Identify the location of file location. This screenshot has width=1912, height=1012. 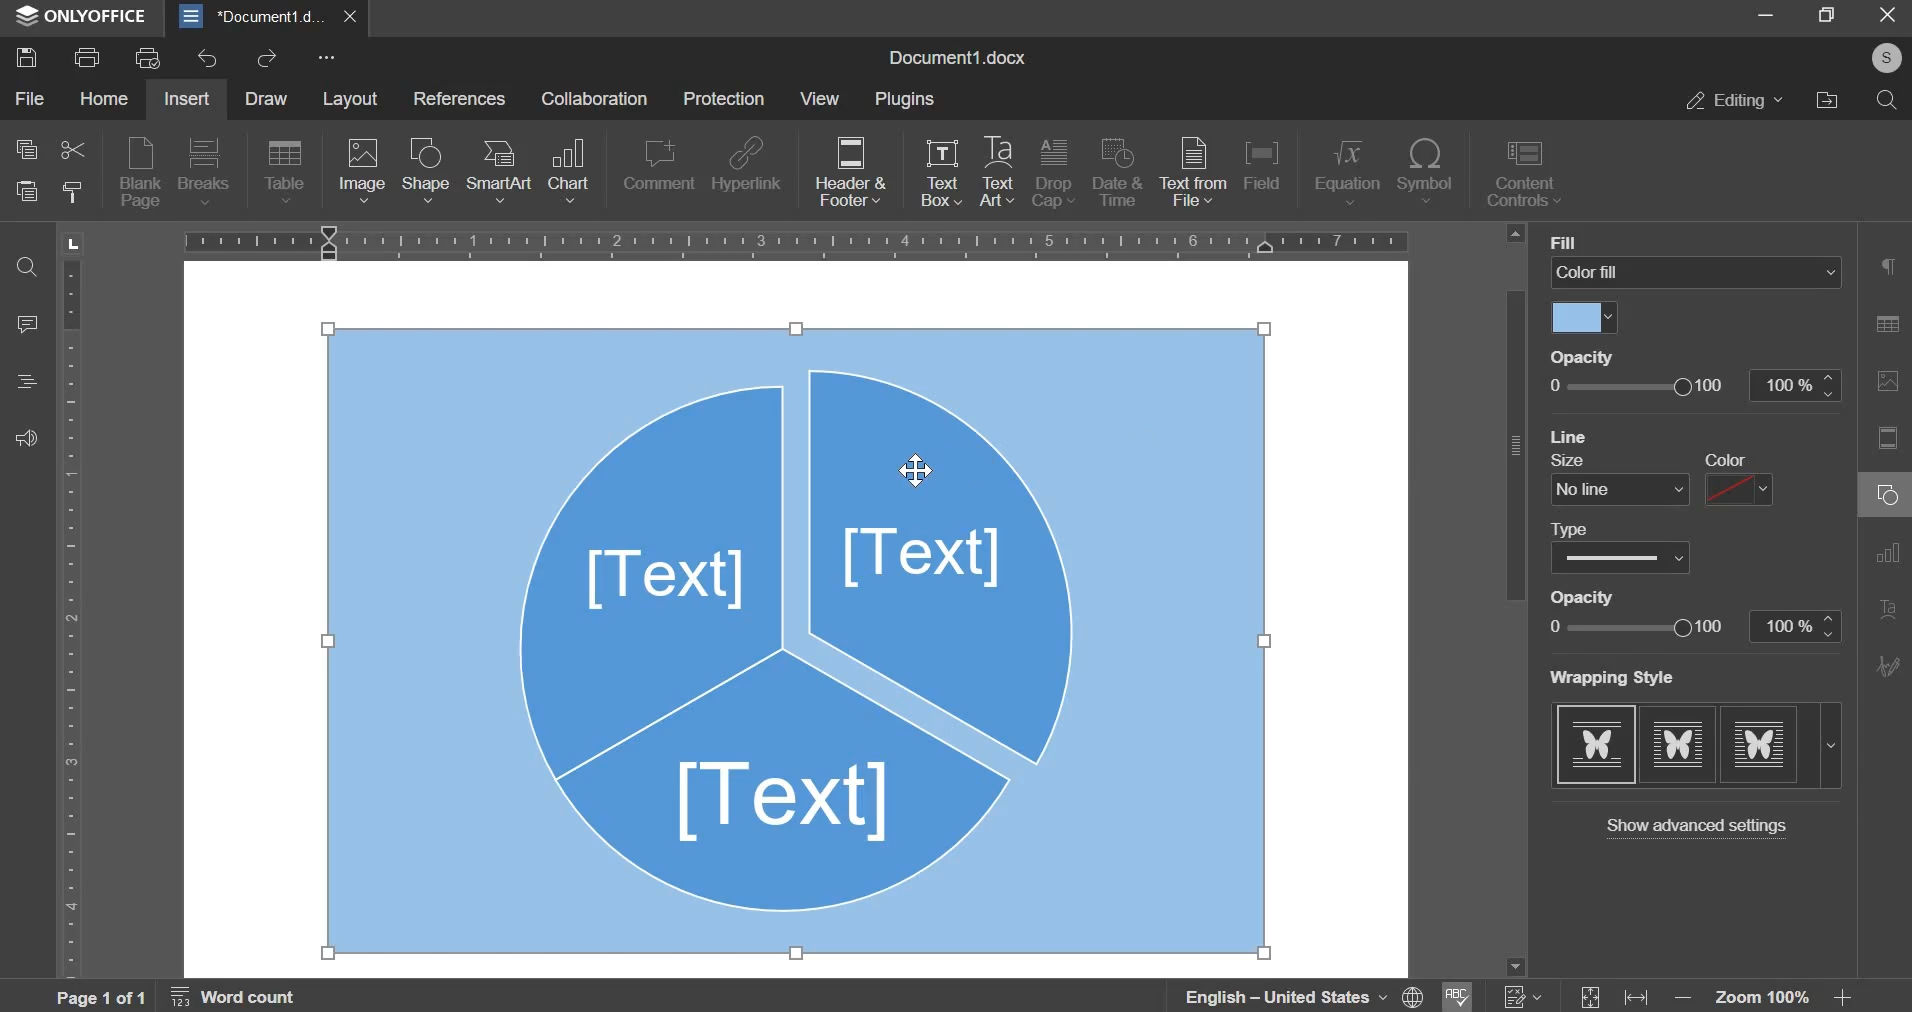
(1827, 99).